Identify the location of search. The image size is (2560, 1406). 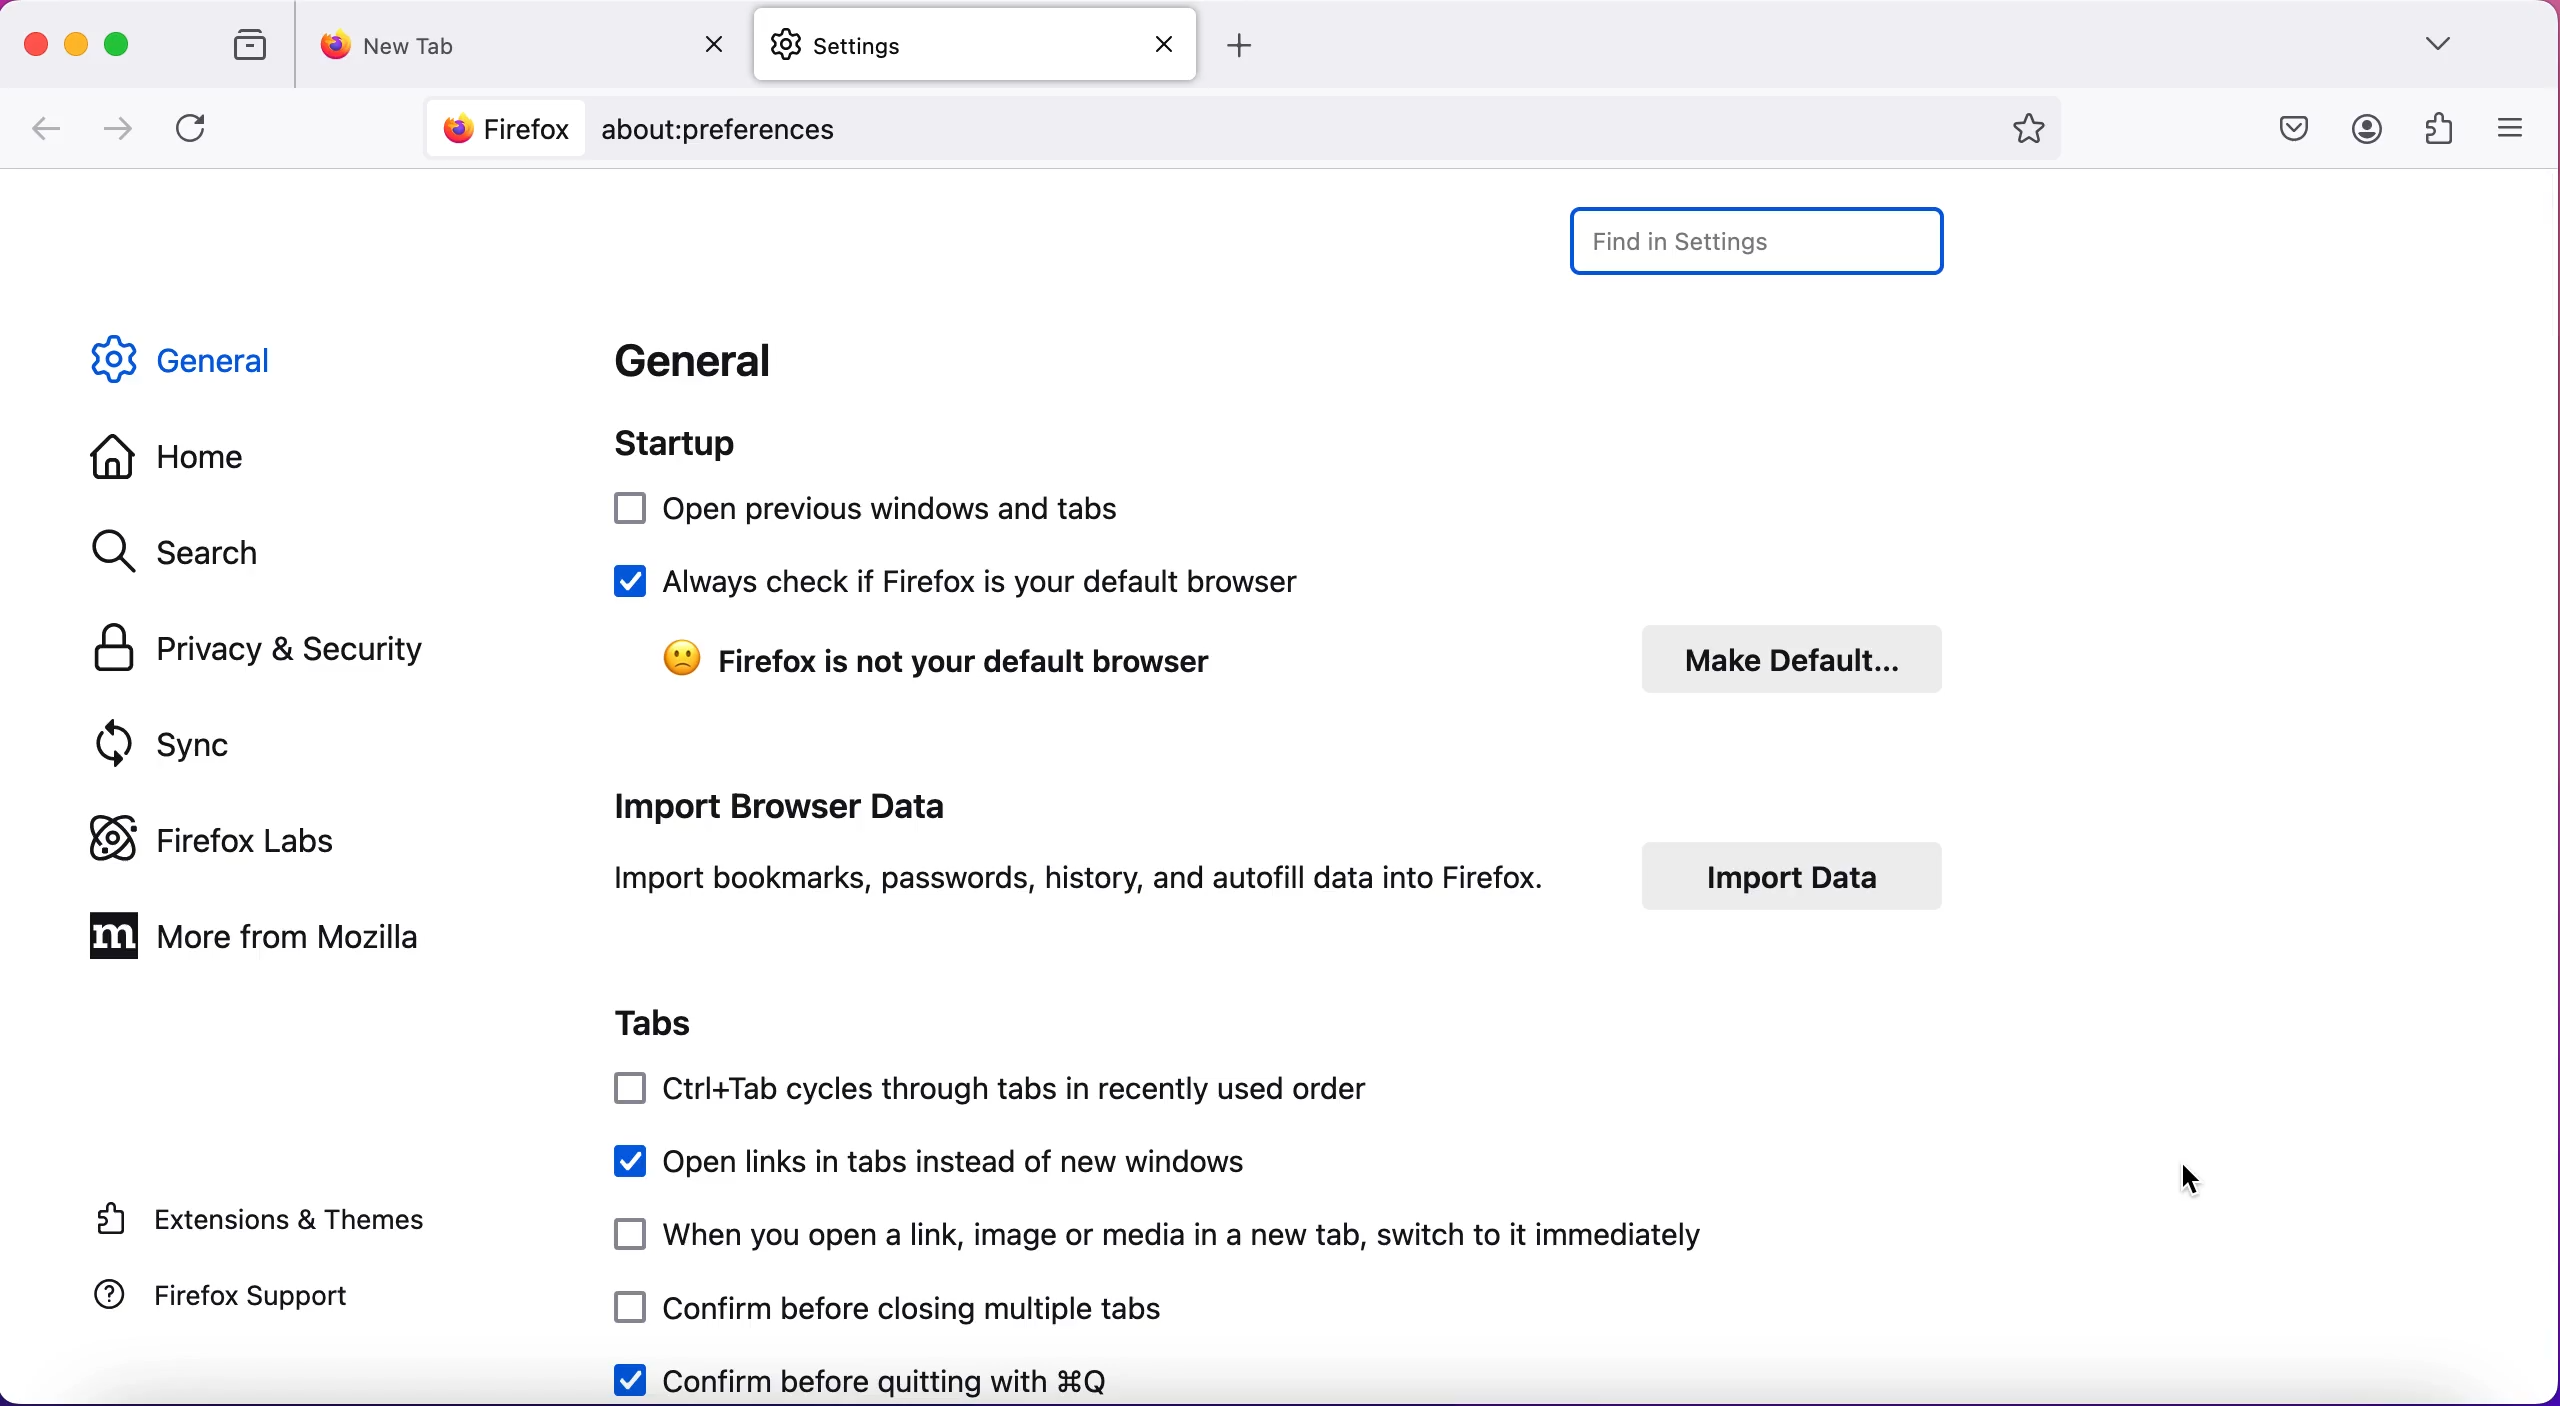
(184, 552).